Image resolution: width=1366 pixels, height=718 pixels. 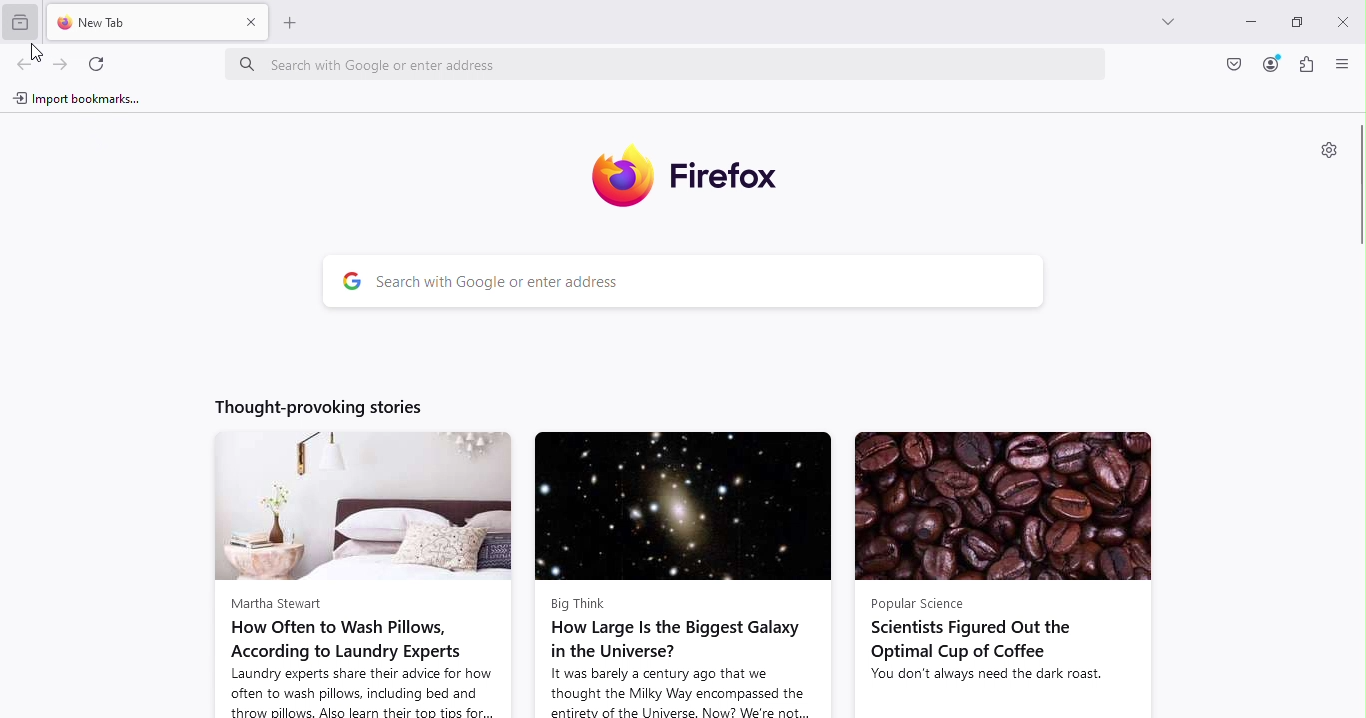 I want to click on Close, so click(x=1343, y=21).